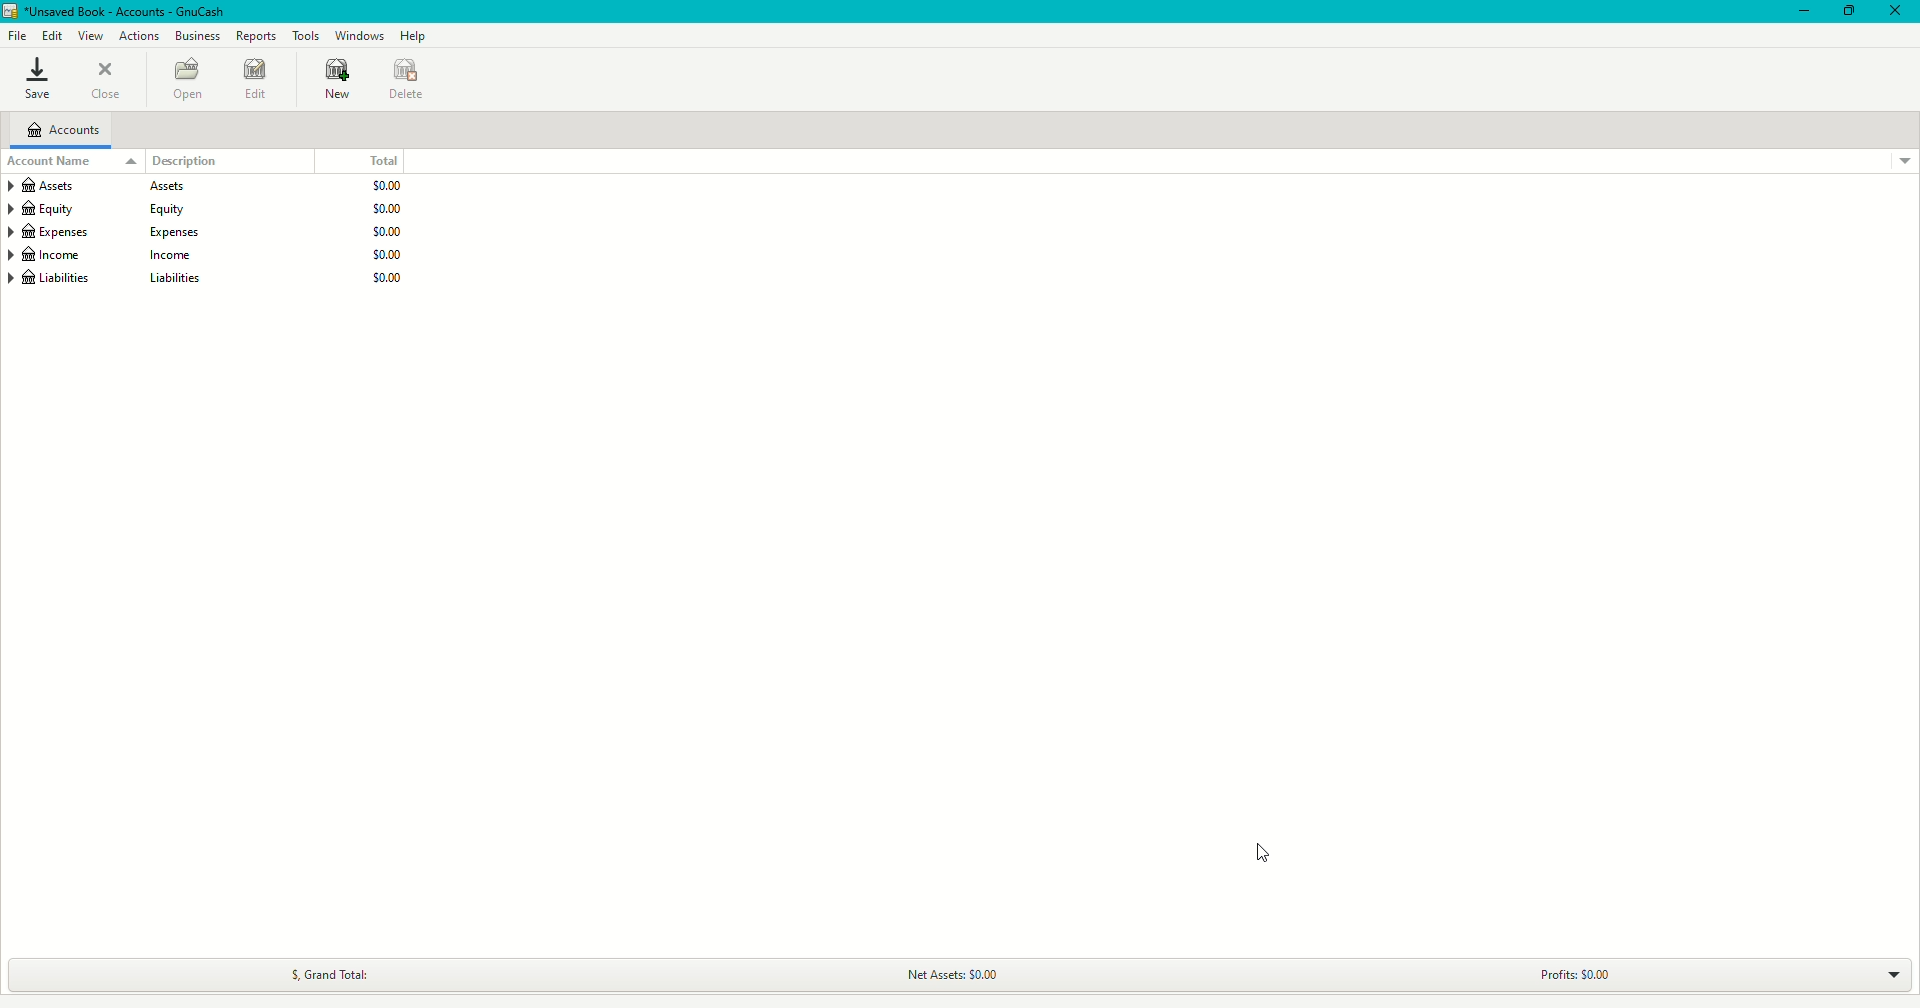 This screenshot has height=1008, width=1920. Describe the element at coordinates (415, 36) in the screenshot. I see `Help` at that location.